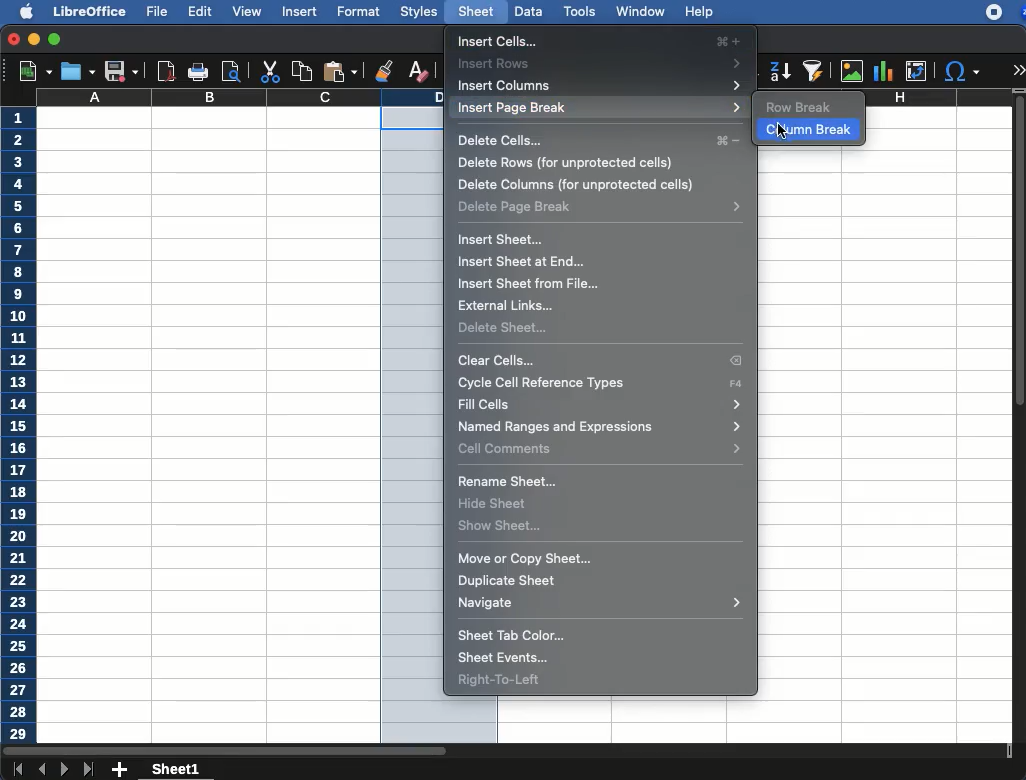 The image size is (1026, 780). What do you see at coordinates (601, 207) in the screenshot?
I see `delete page break` at bounding box center [601, 207].